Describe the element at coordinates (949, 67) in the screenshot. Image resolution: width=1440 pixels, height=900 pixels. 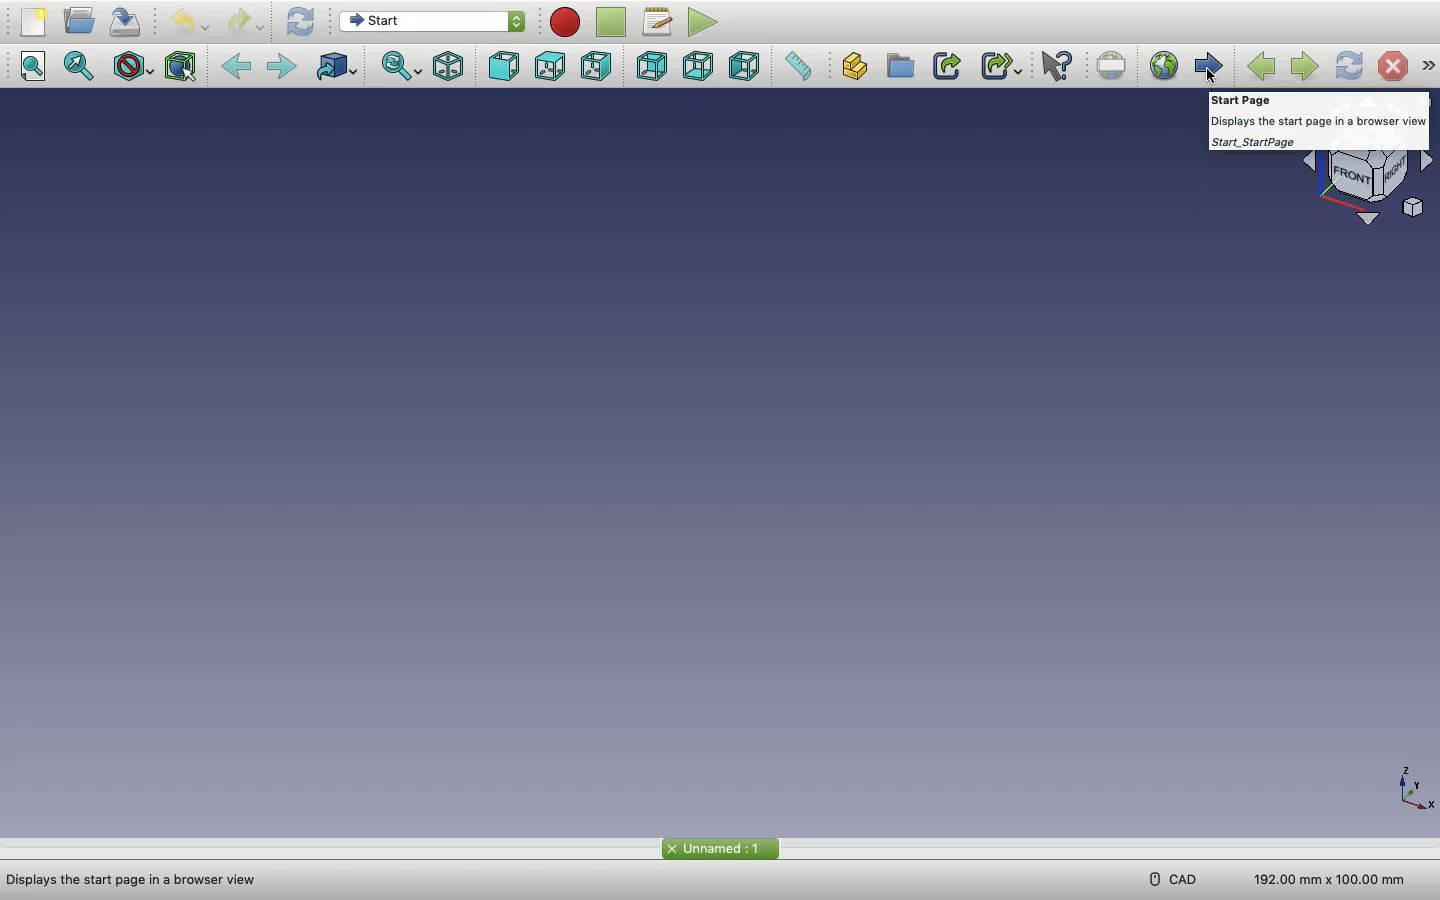
I see `Make link` at that location.